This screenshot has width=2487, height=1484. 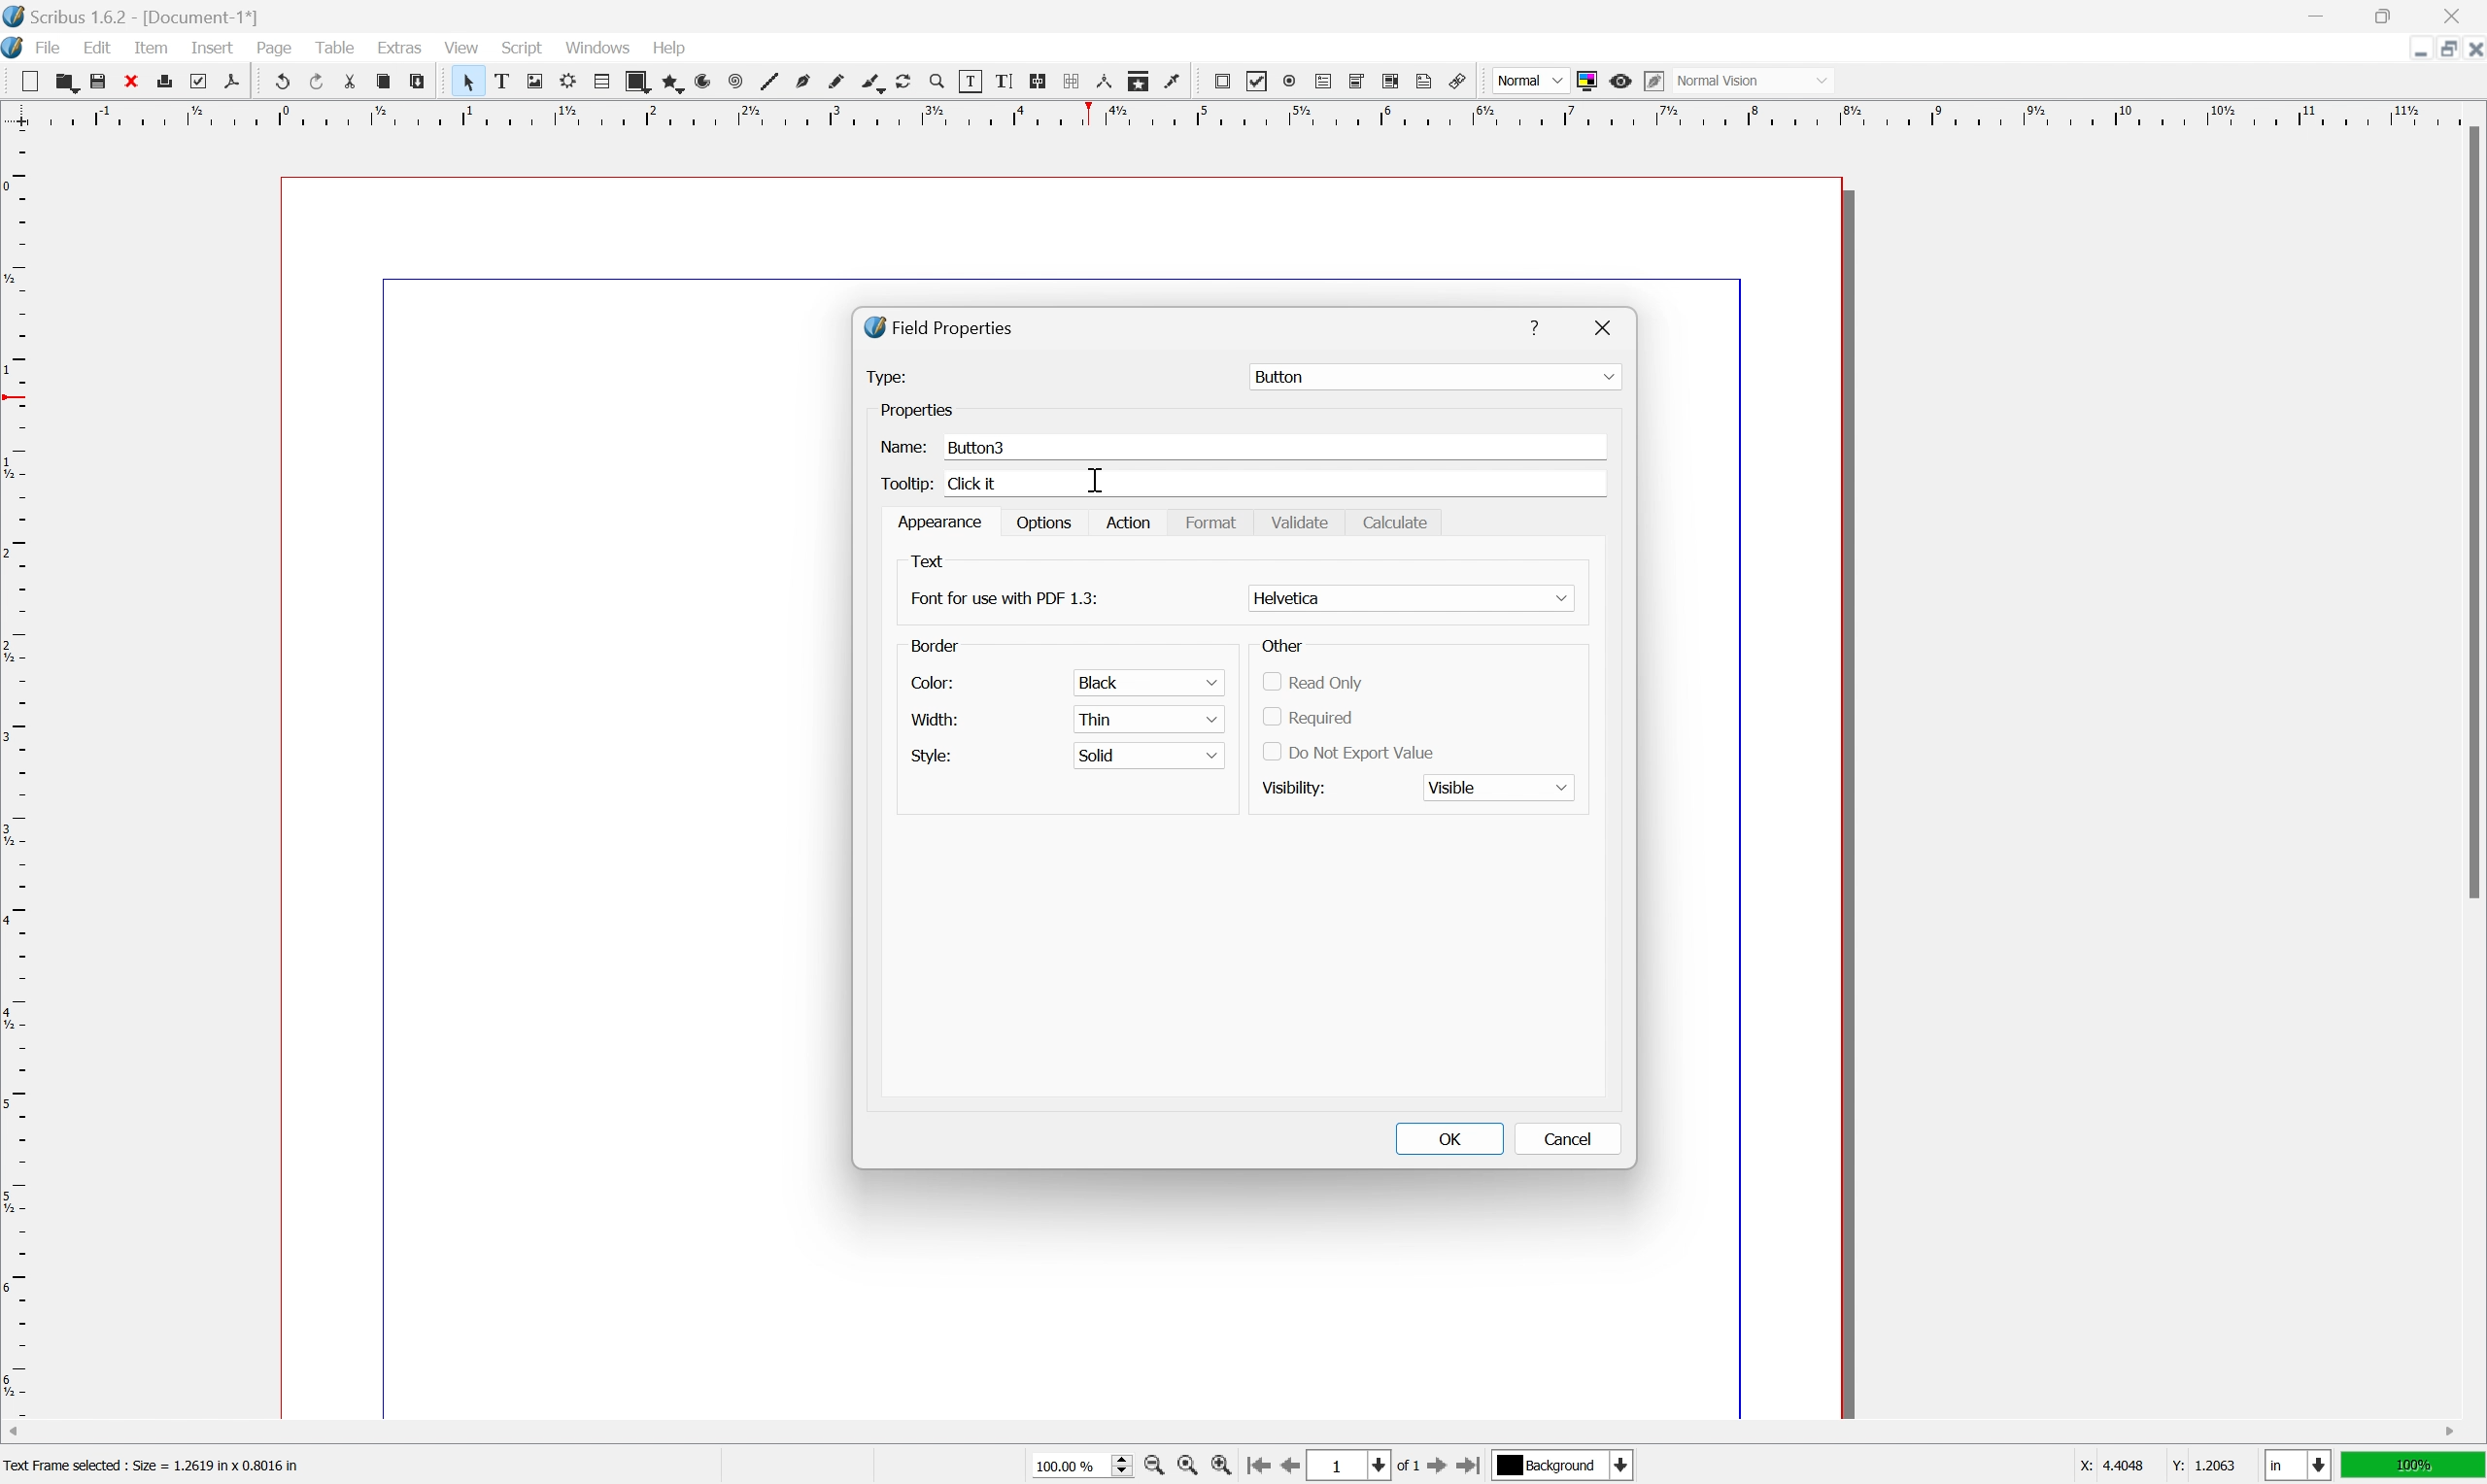 I want to click on copy, so click(x=383, y=81).